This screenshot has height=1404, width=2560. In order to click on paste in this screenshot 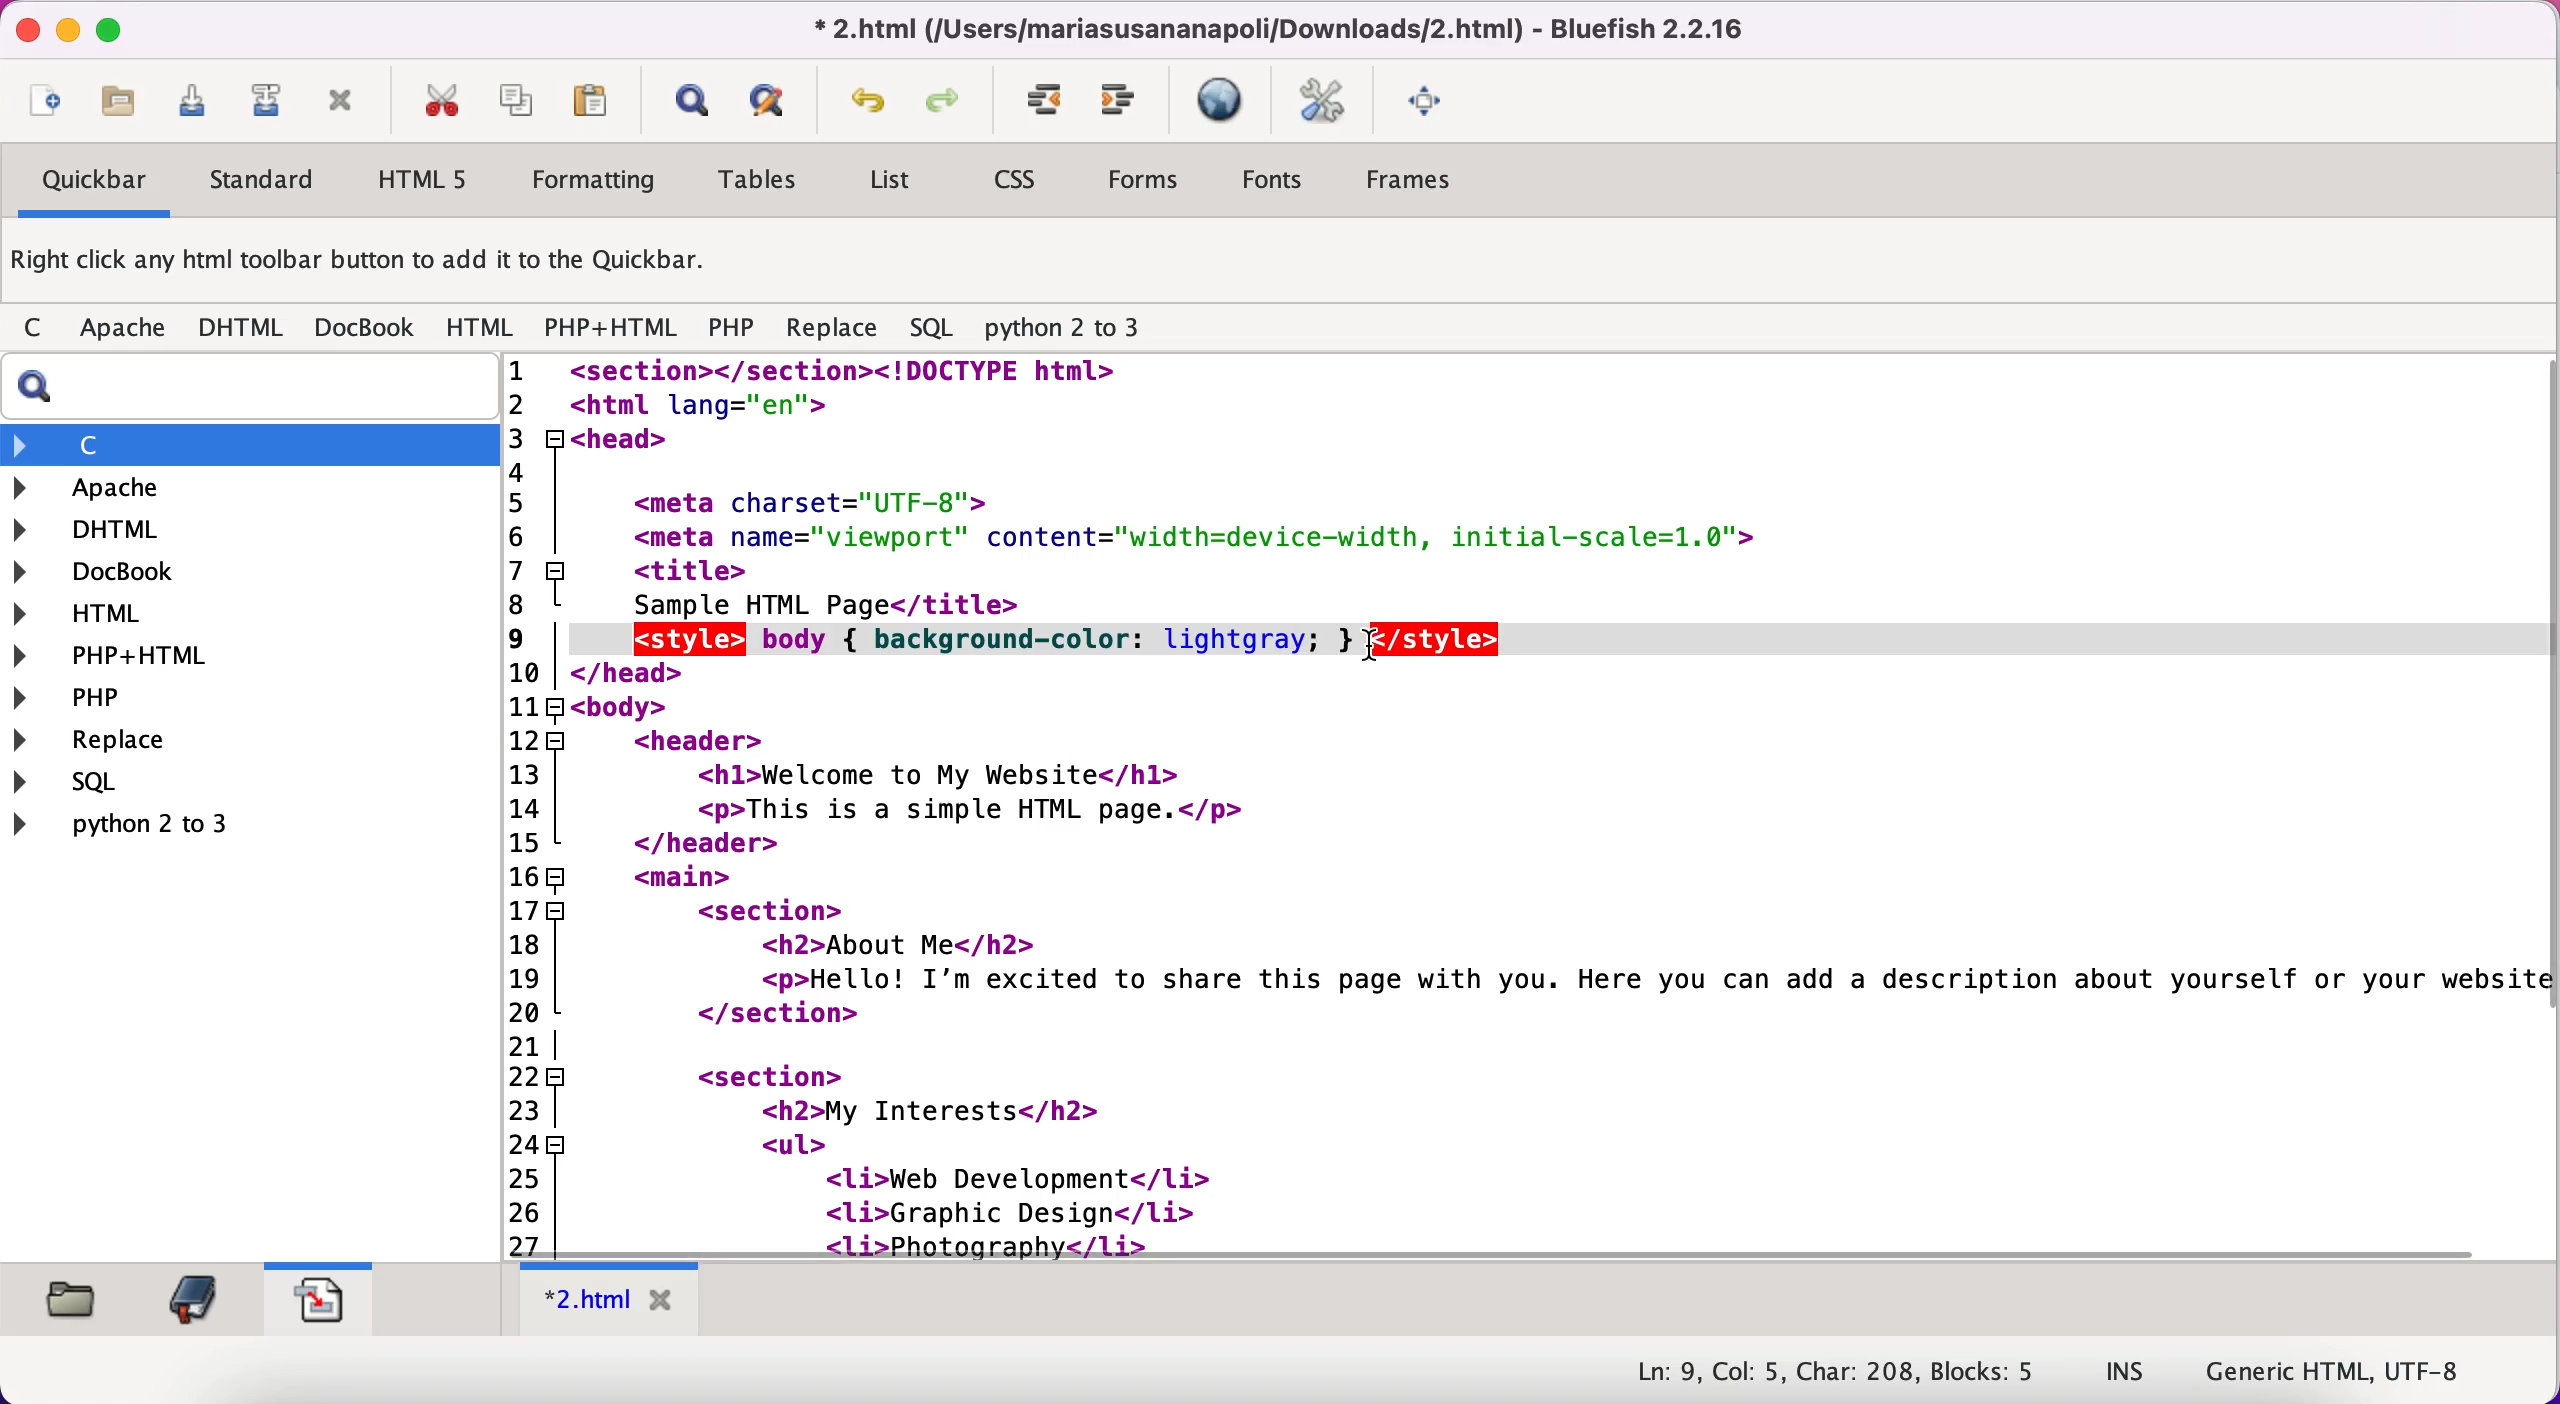, I will do `click(598, 100)`.